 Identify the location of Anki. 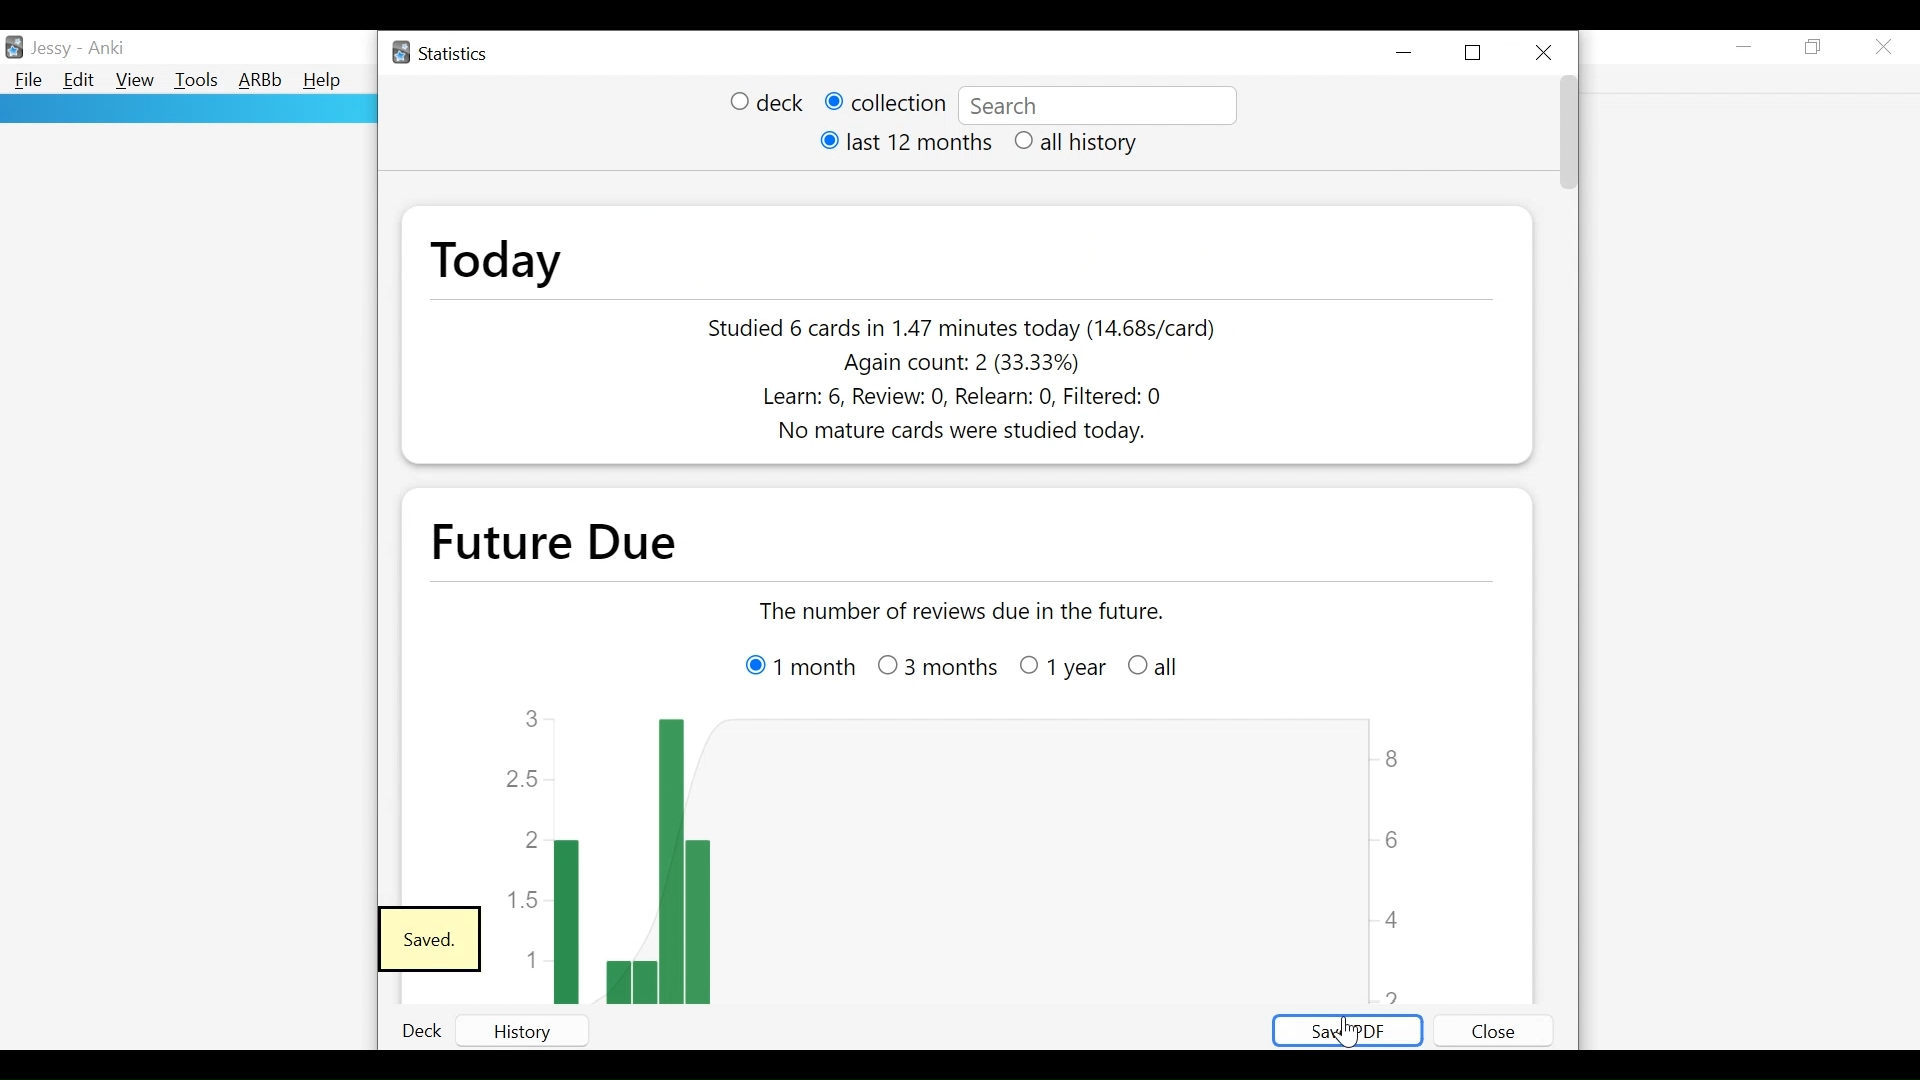
(105, 49).